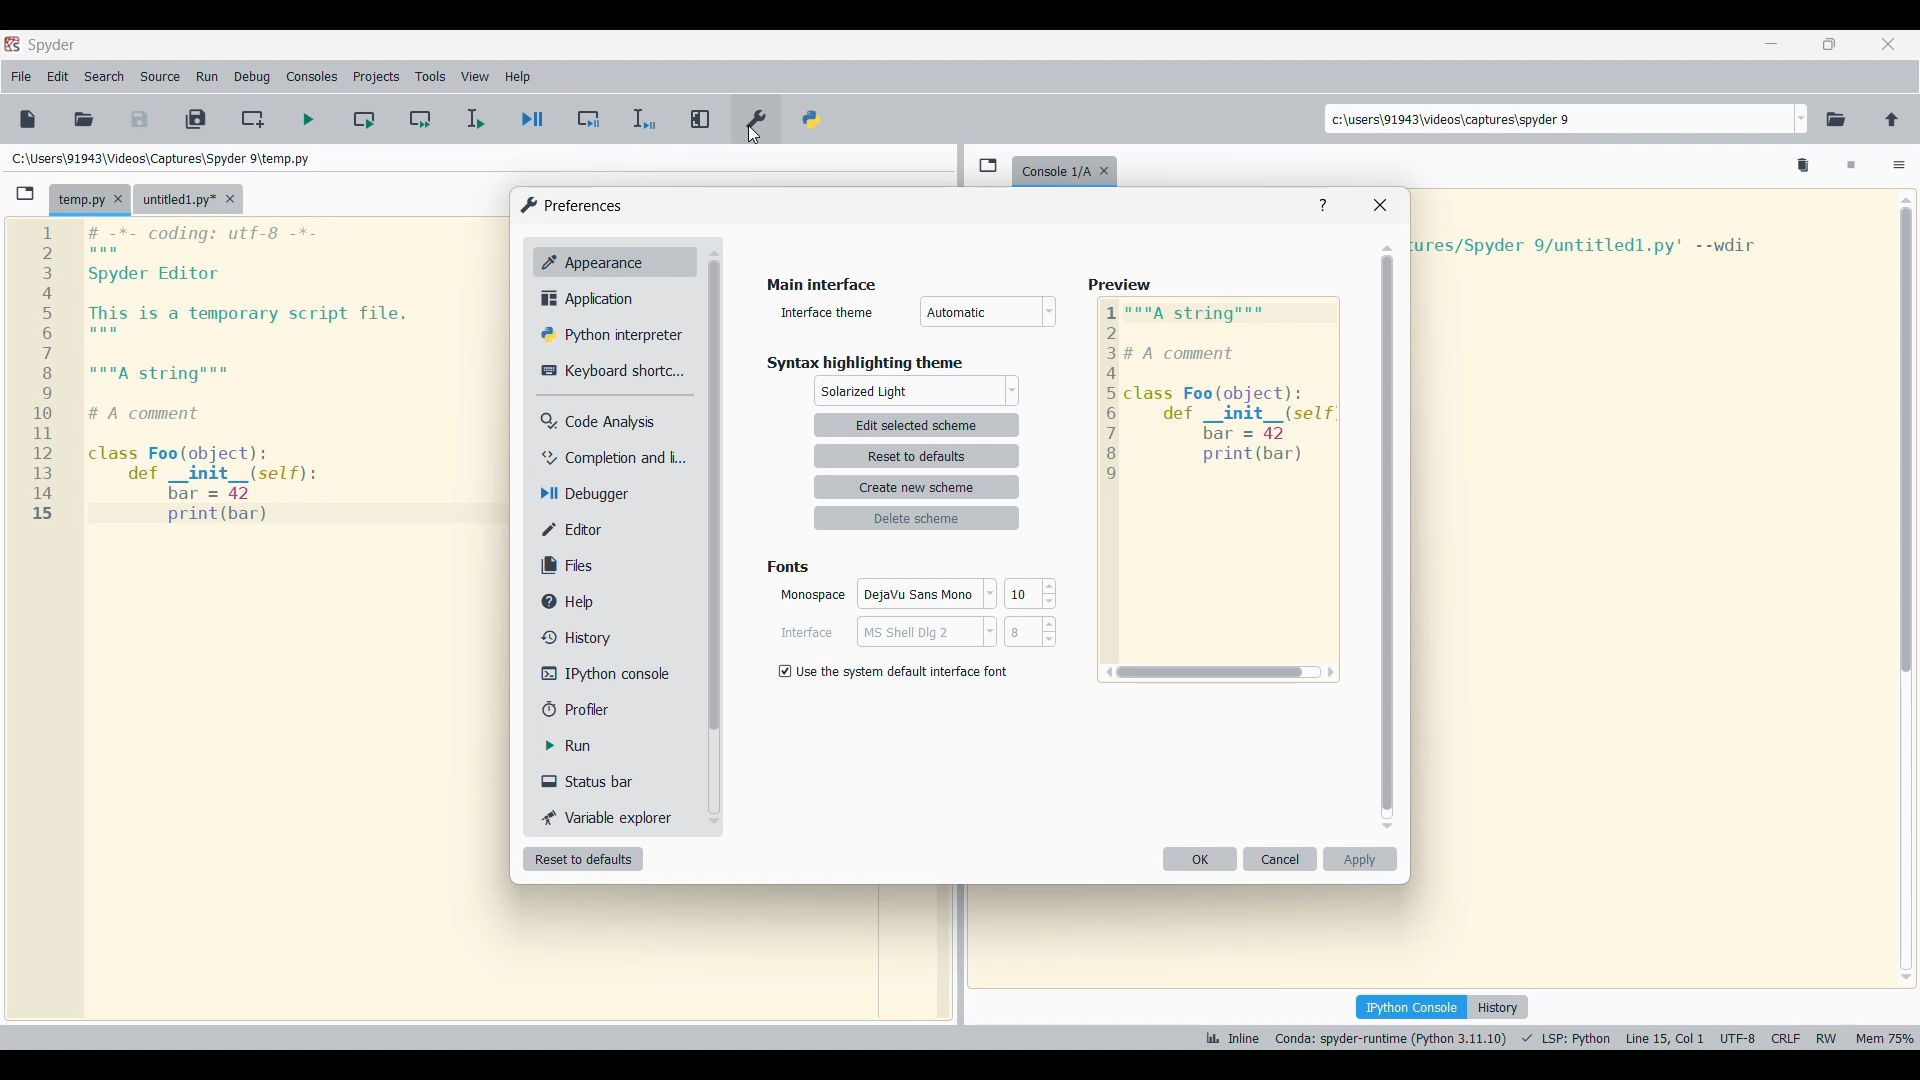 This screenshot has height=1080, width=1920. Describe the element at coordinates (1771, 43) in the screenshot. I see `Minimize` at that location.